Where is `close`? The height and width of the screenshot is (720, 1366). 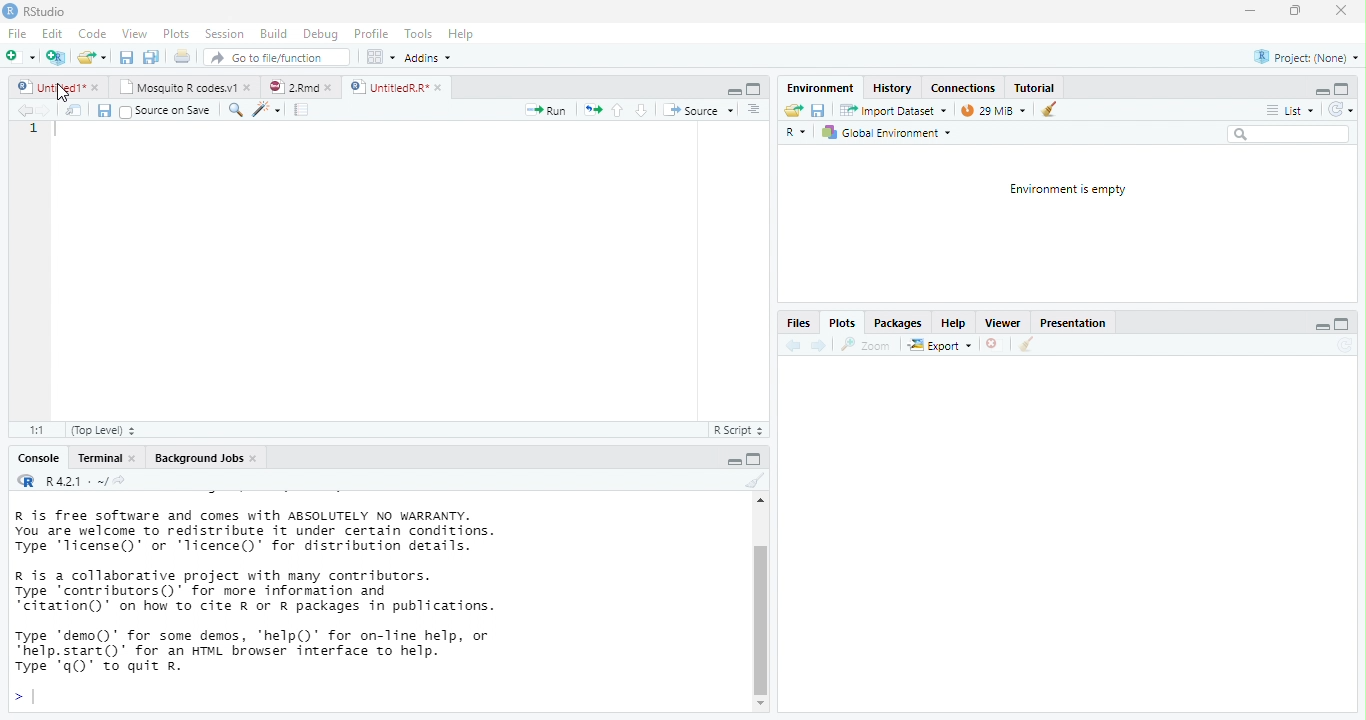
close is located at coordinates (995, 346).